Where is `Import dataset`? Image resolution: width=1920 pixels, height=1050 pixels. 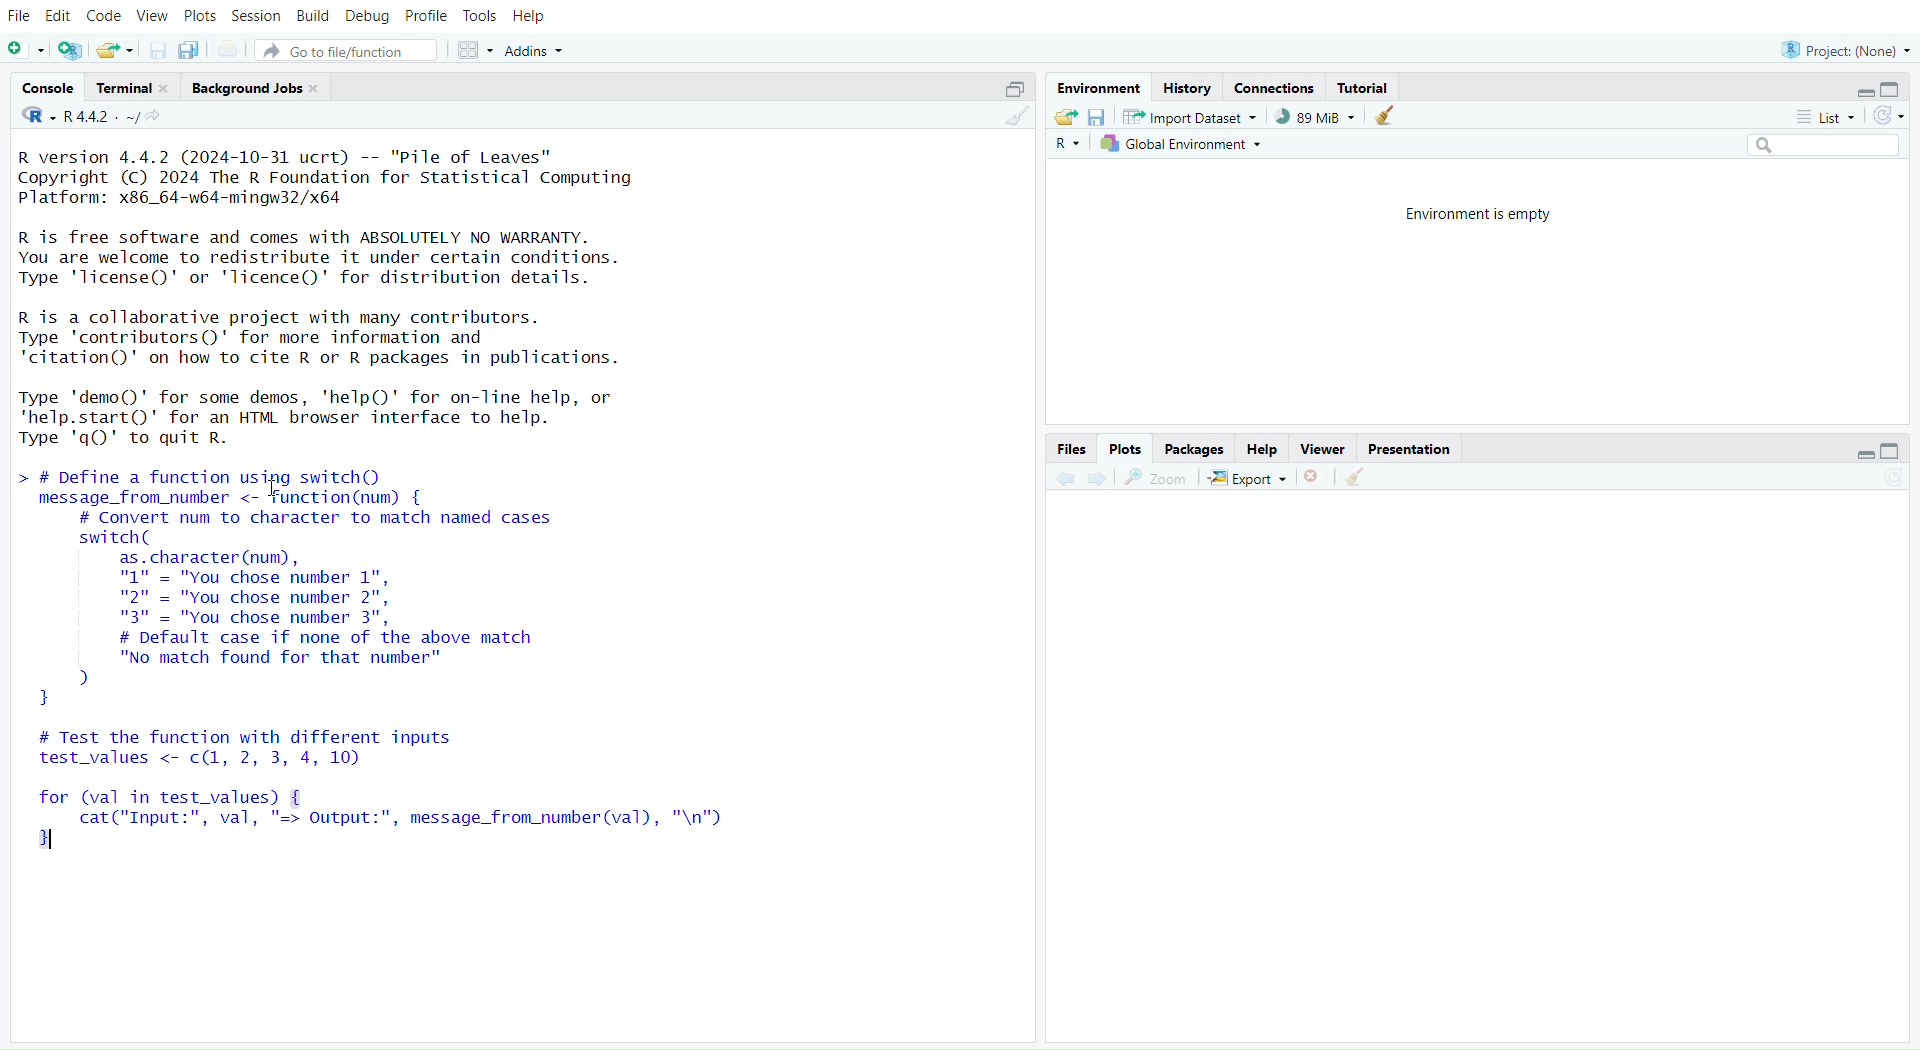
Import dataset is located at coordinates (1191, 119).